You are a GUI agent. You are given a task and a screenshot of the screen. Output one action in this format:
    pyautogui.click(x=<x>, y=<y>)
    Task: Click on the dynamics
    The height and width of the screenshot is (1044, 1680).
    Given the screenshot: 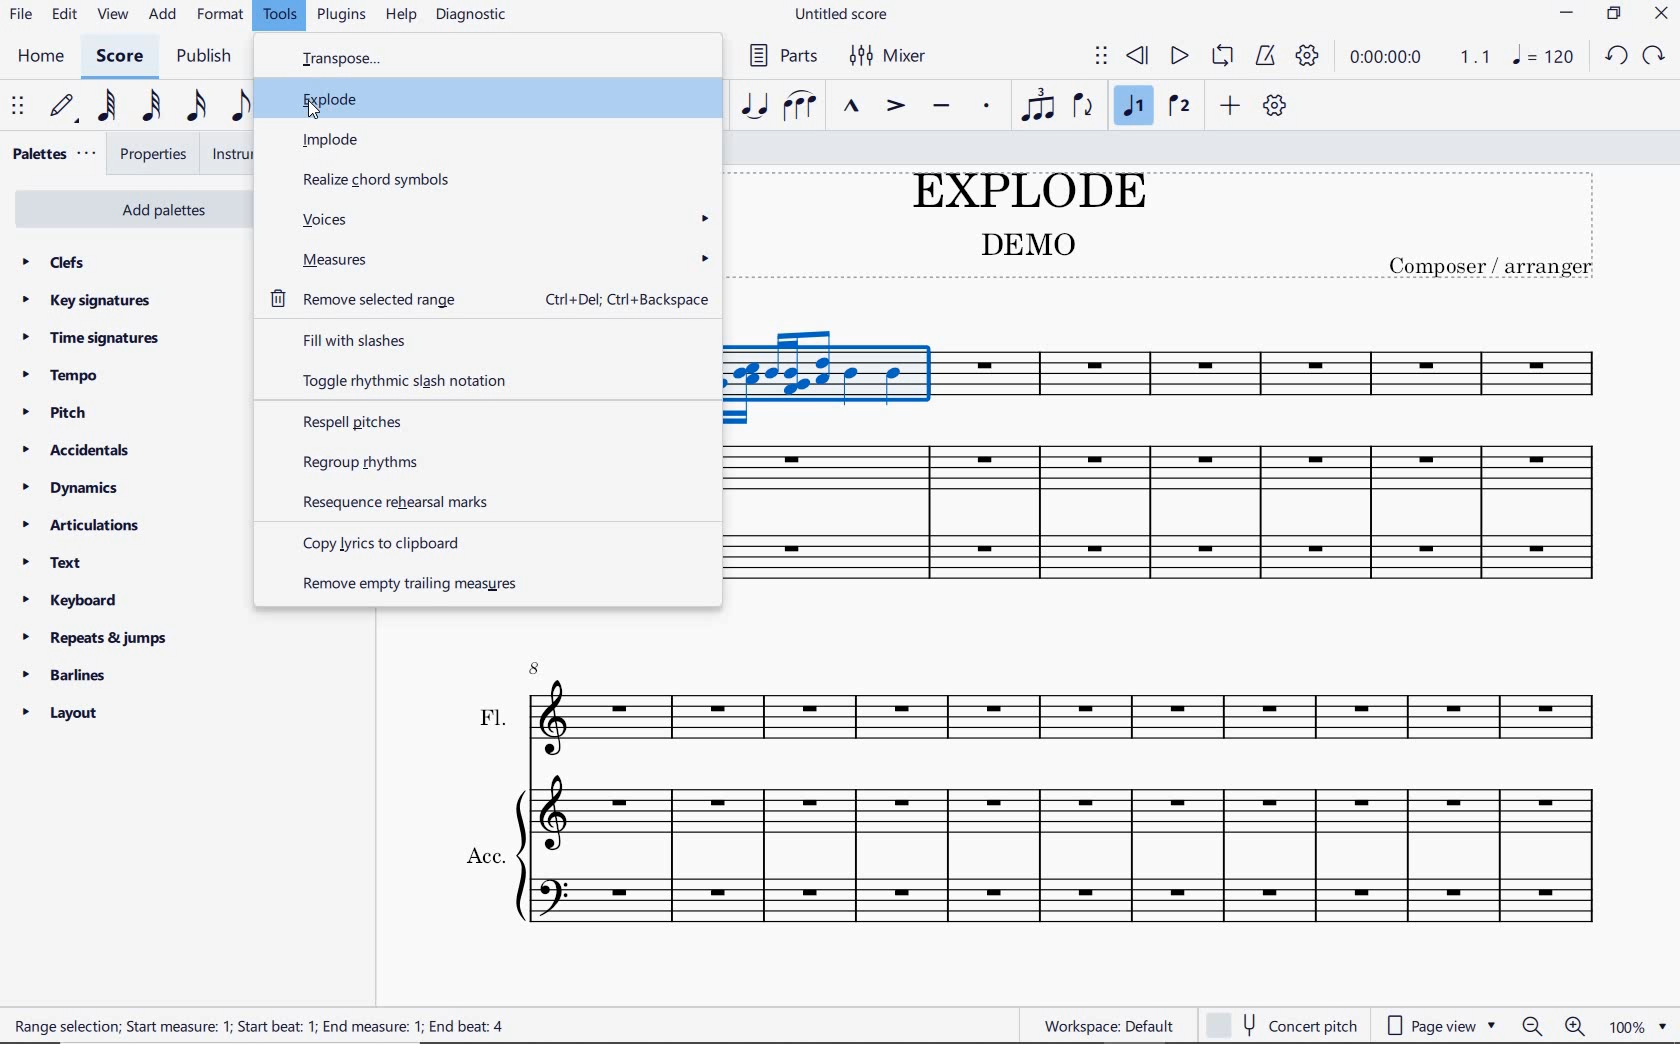 What is the action you would take?
    pyautogui.click(x=73, y=486)
    